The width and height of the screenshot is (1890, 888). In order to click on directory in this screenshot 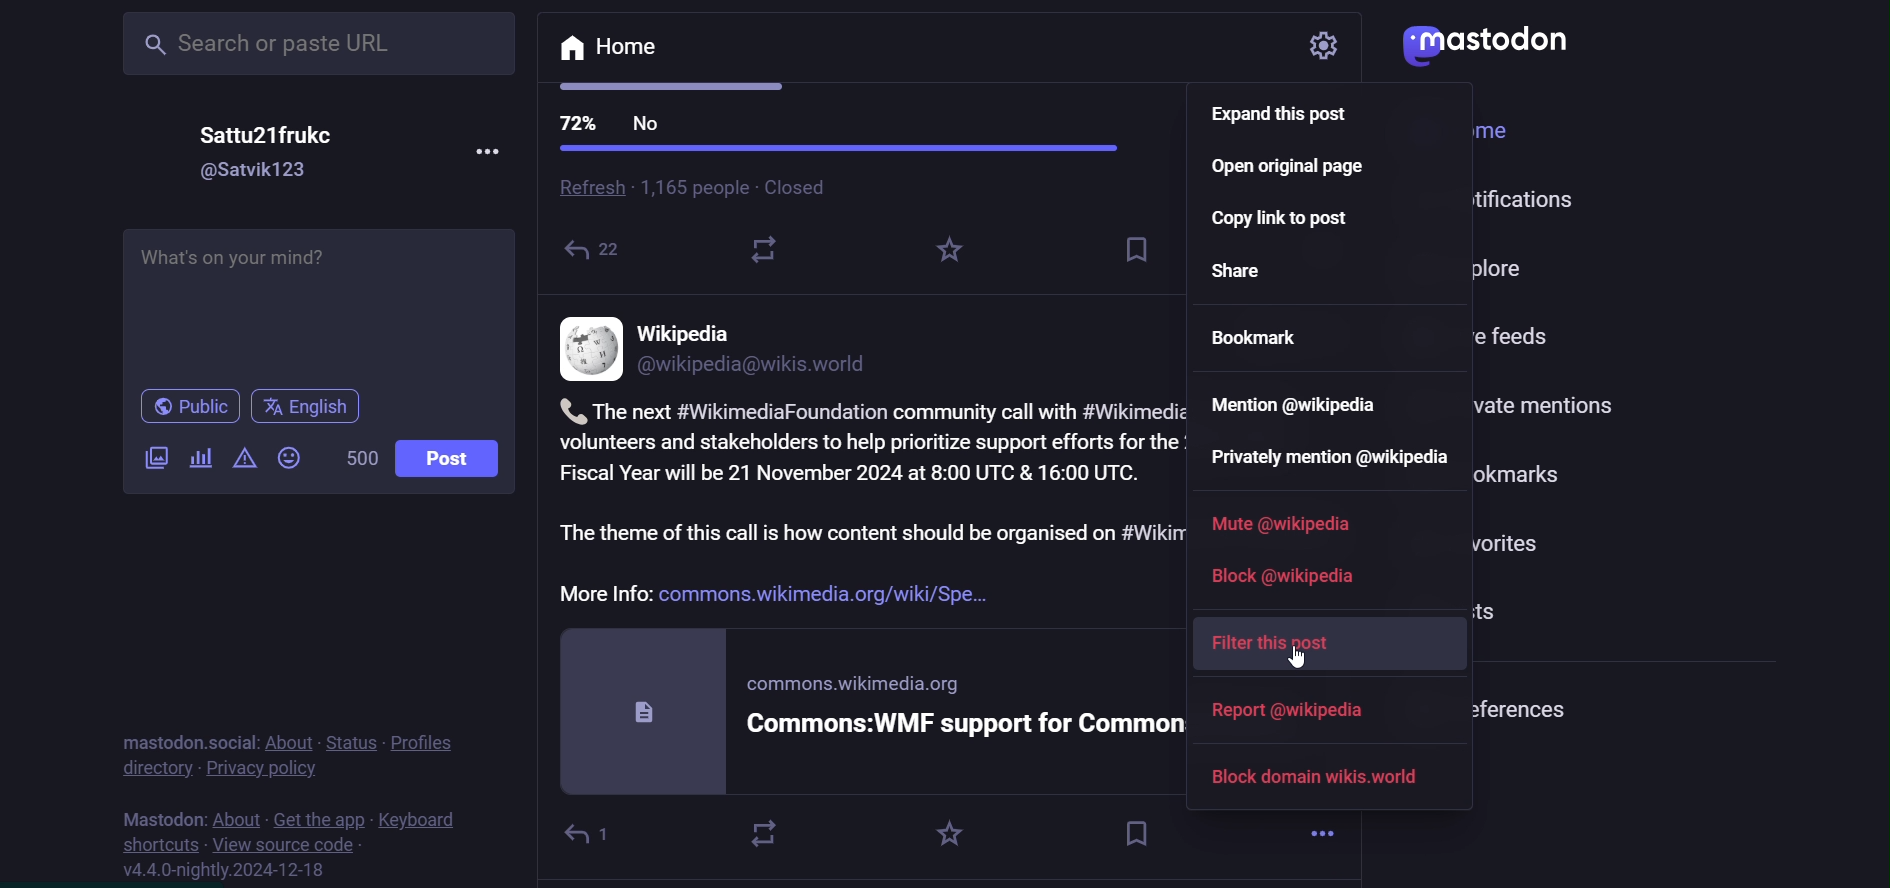, I will do `click(155, 771)`.